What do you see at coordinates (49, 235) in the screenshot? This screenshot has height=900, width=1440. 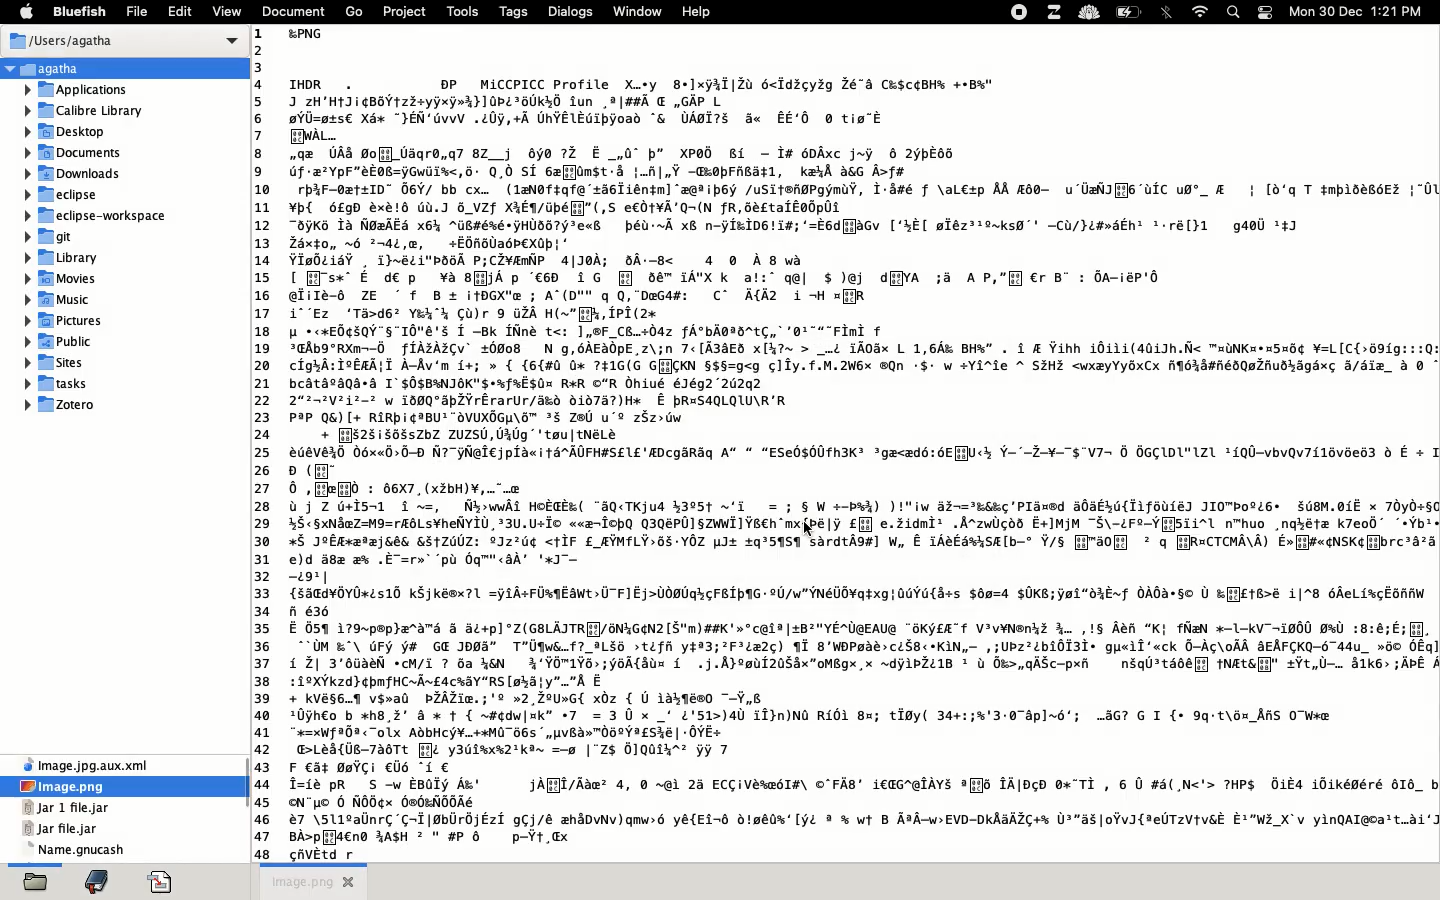 I see `git` at bounding box center [49, 235].